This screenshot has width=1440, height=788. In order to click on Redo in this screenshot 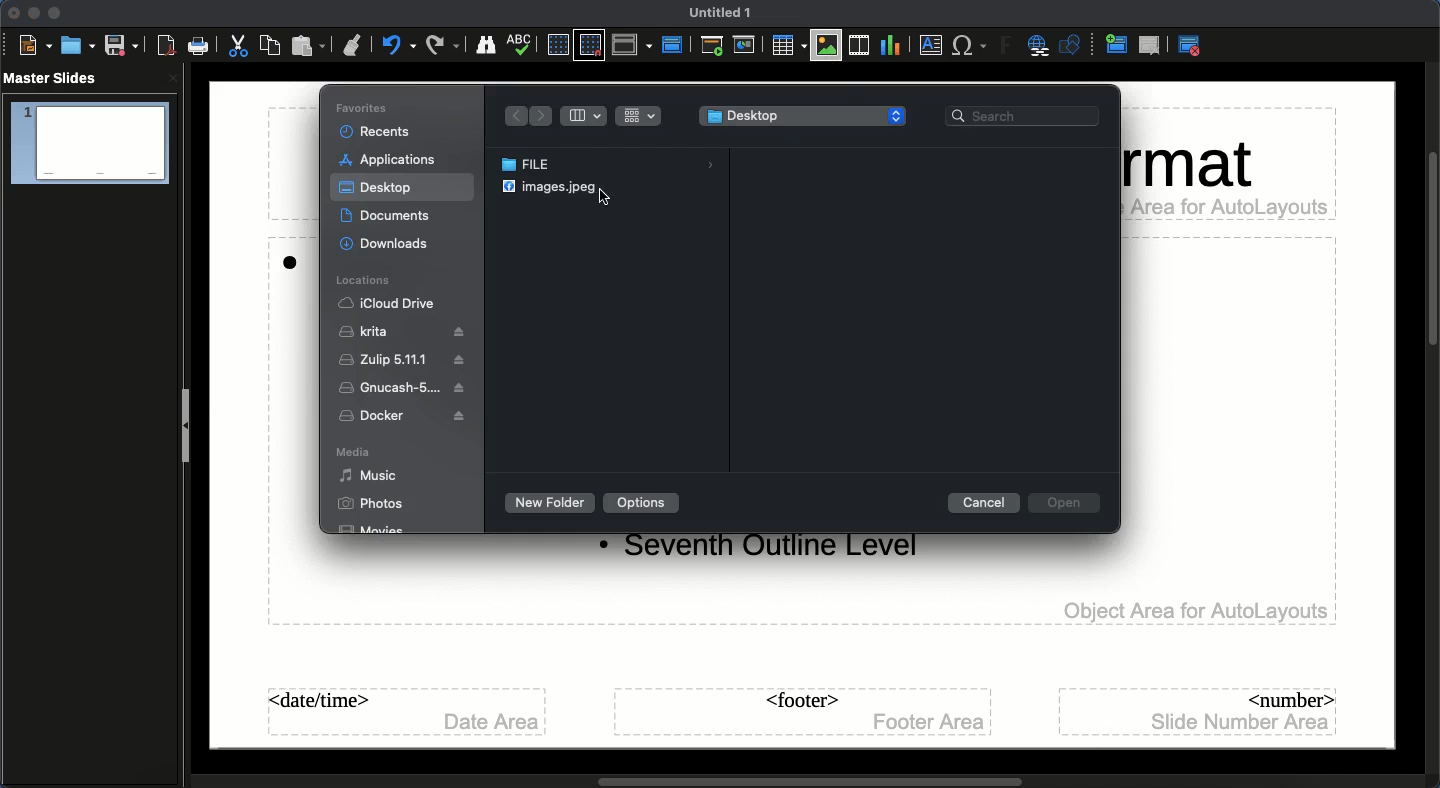, I will do `click(444, 45)`.